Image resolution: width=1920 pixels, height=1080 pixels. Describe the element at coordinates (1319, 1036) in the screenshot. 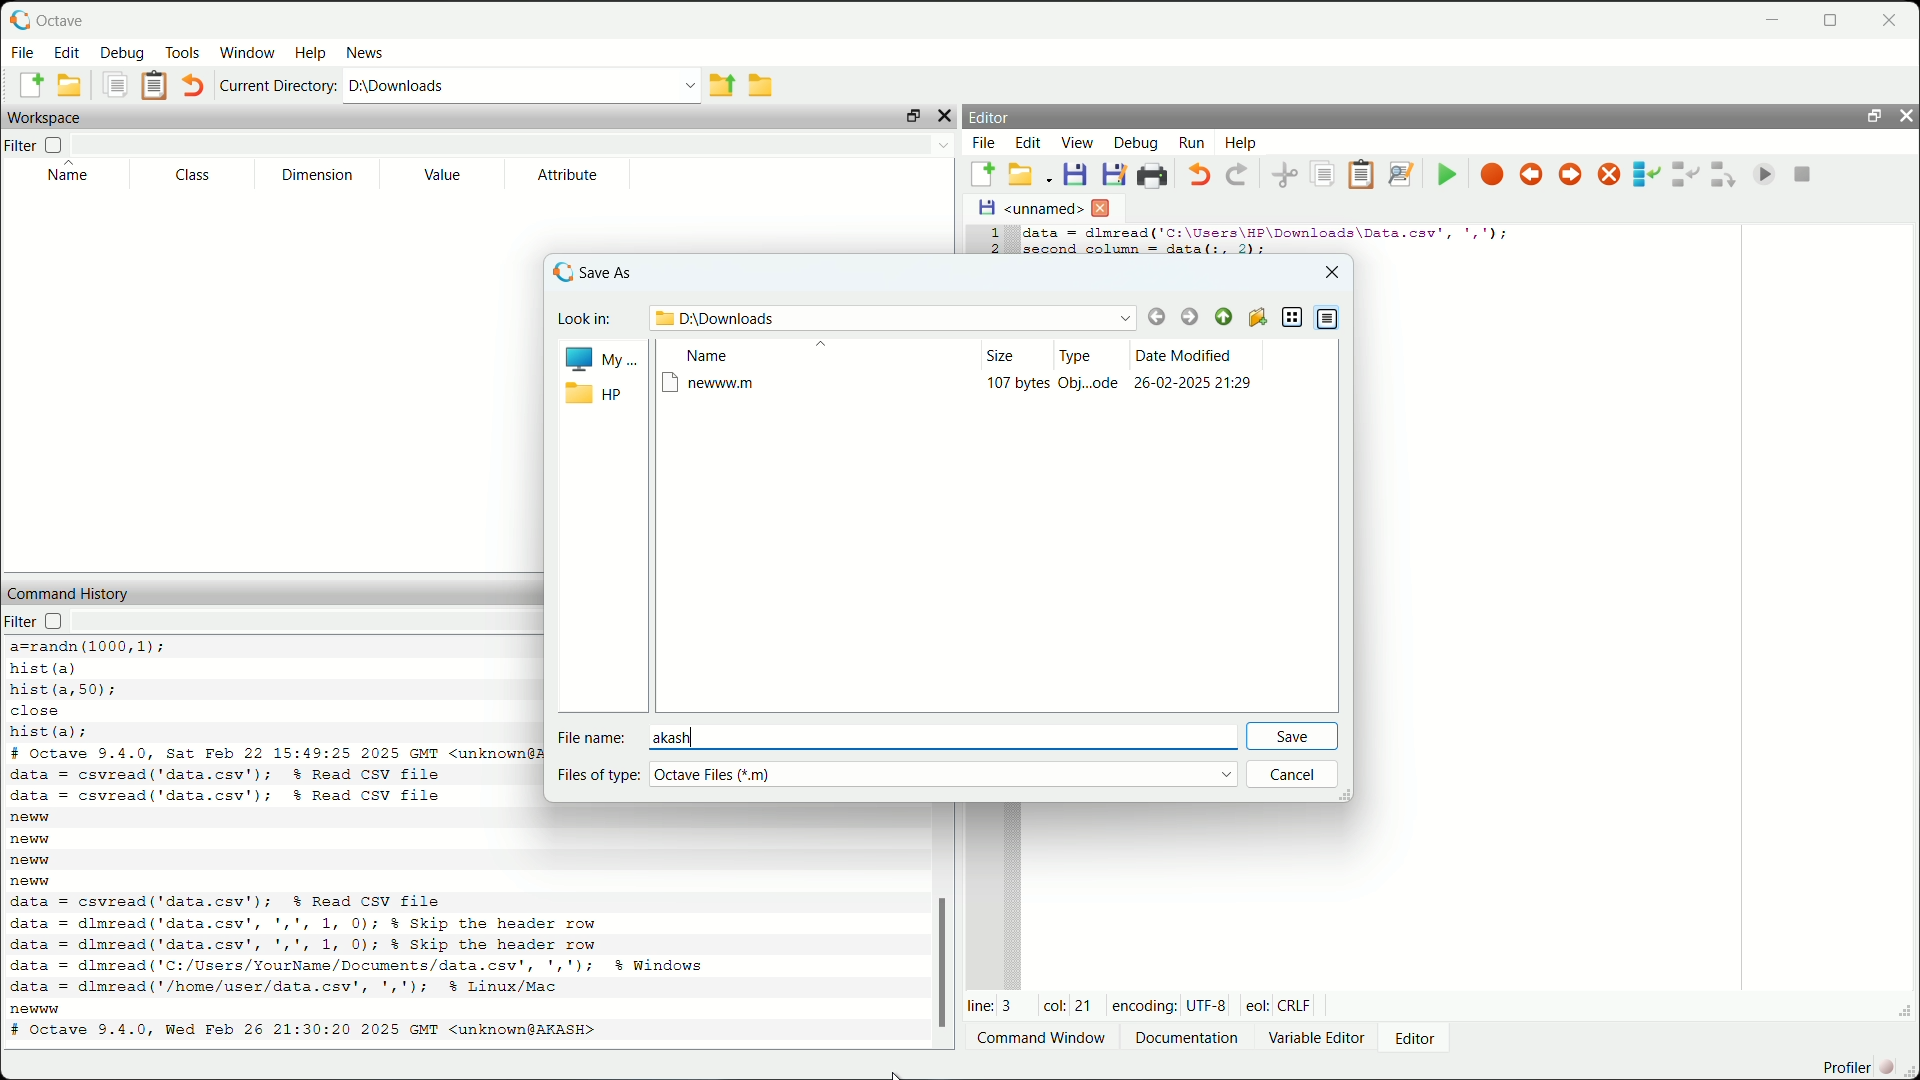

I see `variable editor` at that location.